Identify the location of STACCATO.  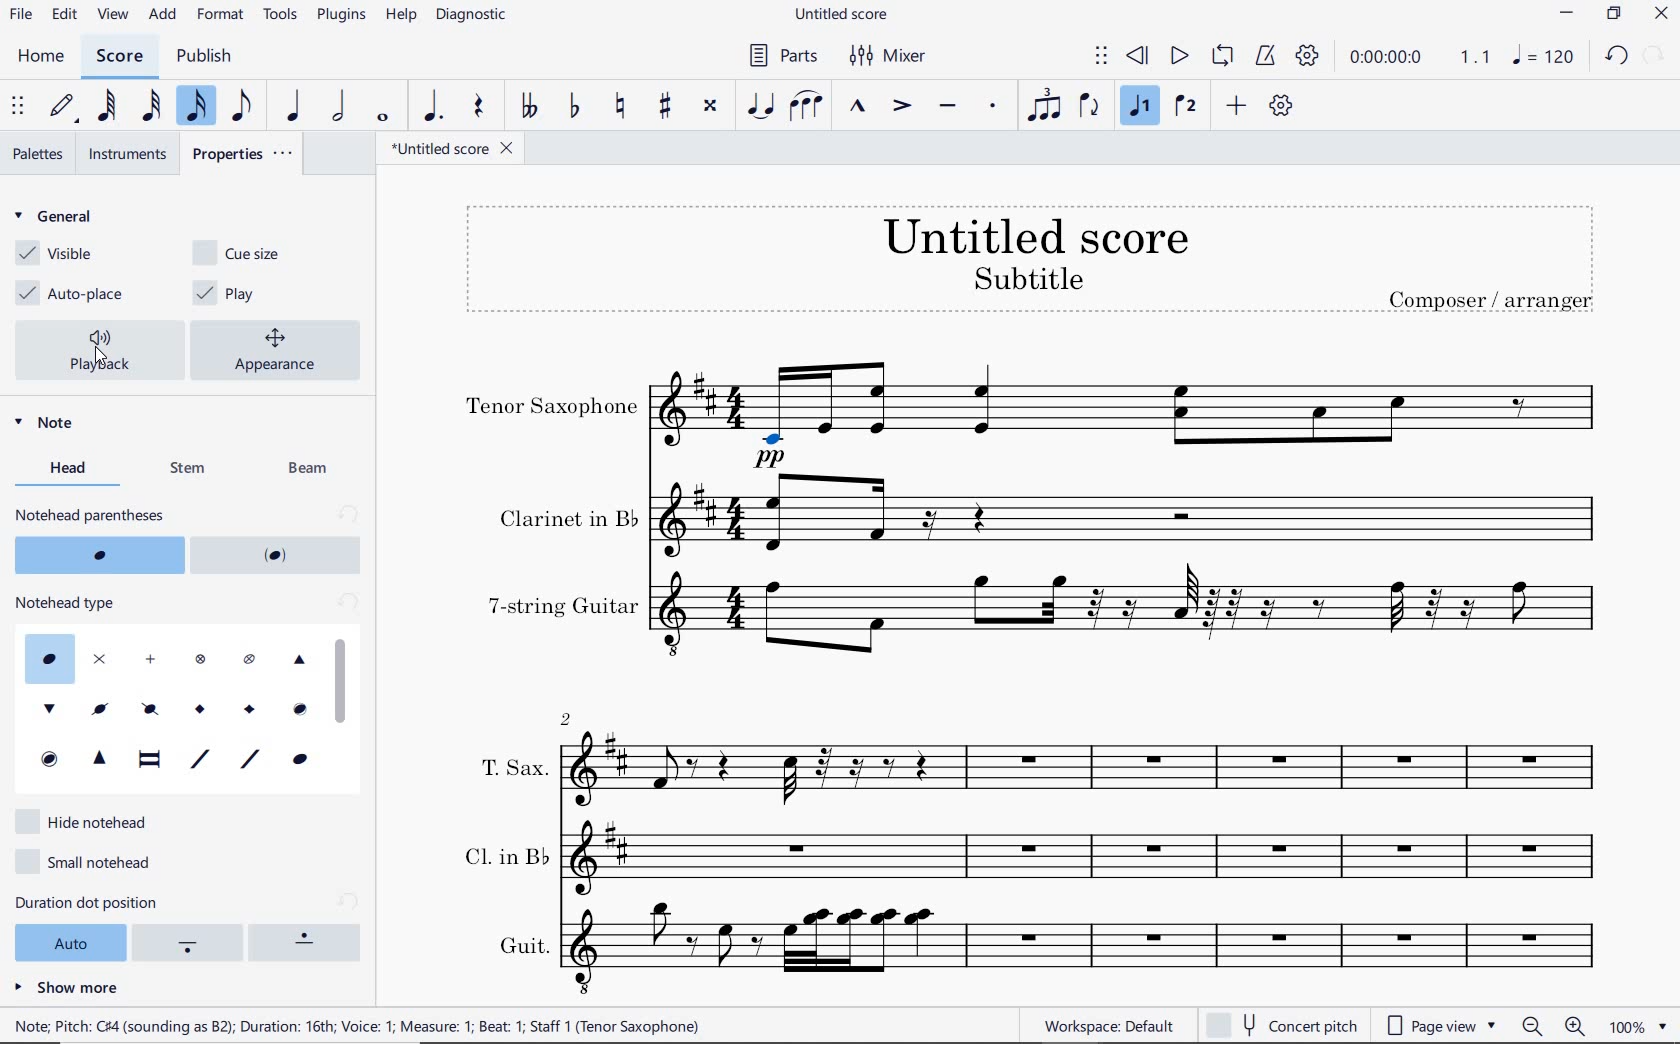
(996, 108).